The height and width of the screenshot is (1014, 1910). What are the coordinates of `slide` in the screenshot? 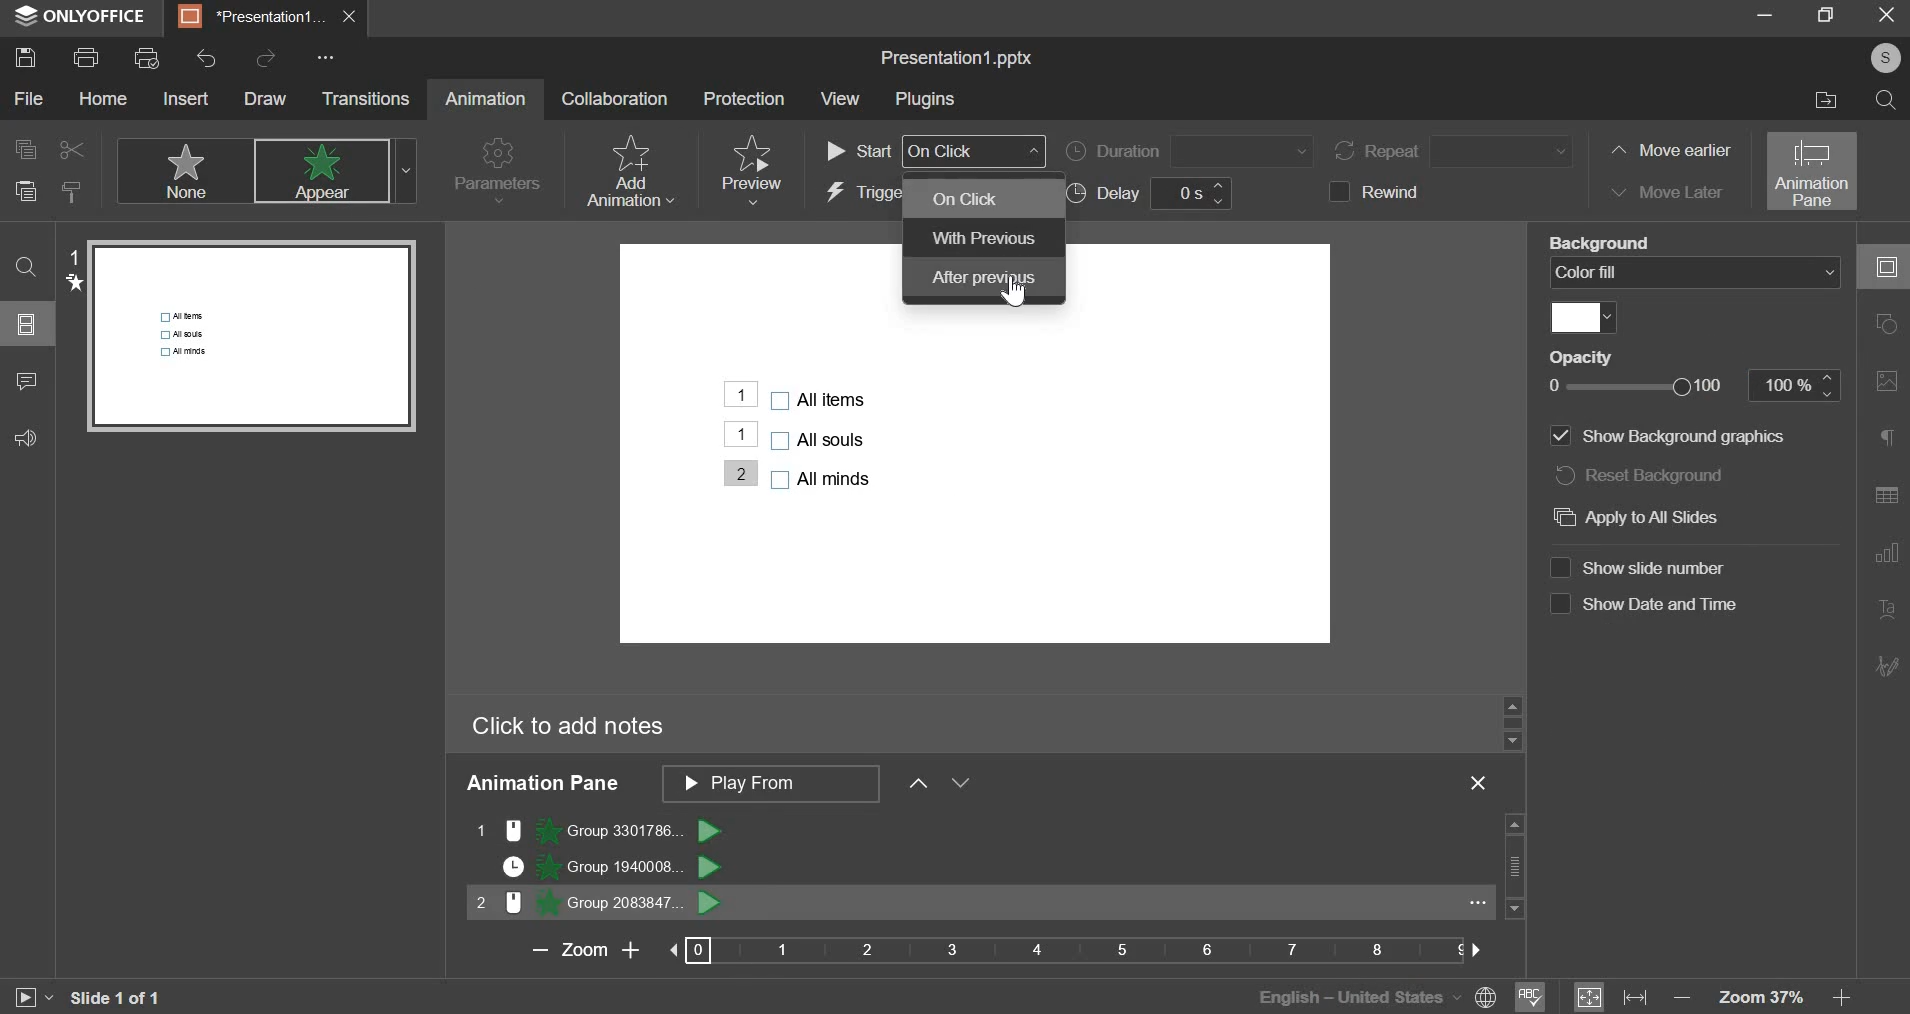 It's located at (29, 324).